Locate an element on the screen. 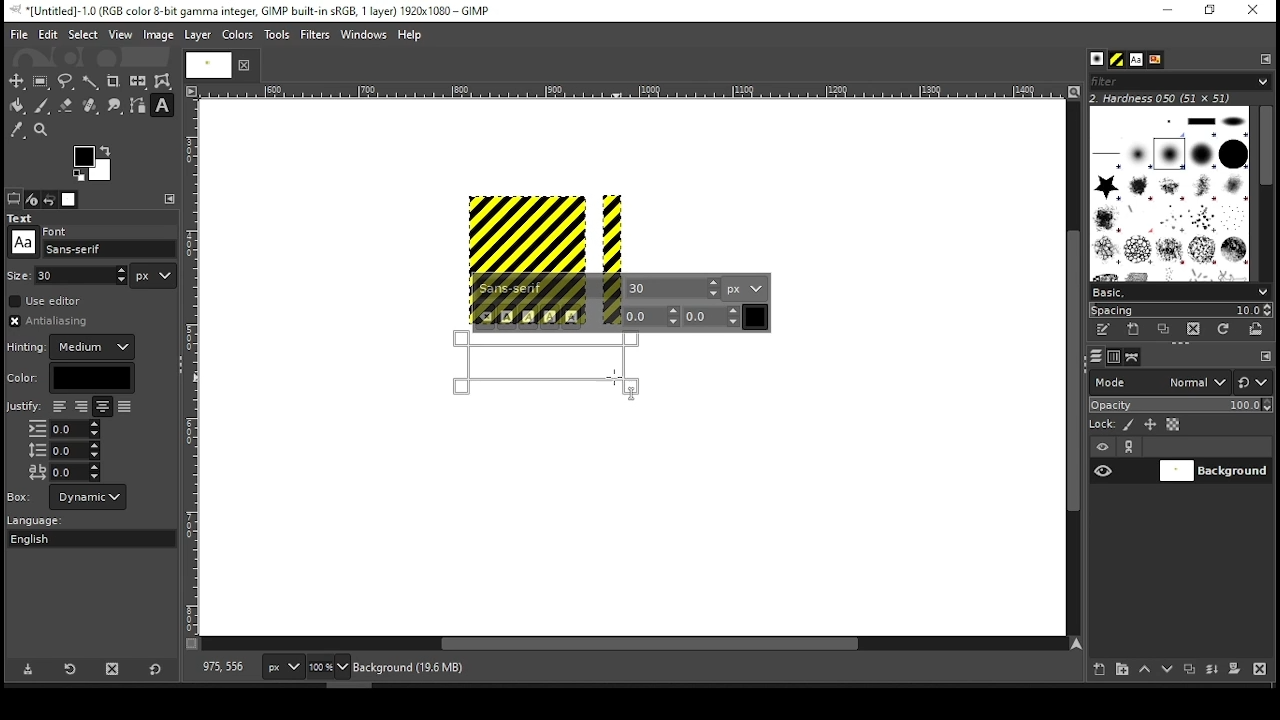  brushes is located at coordinates (1169, 193).